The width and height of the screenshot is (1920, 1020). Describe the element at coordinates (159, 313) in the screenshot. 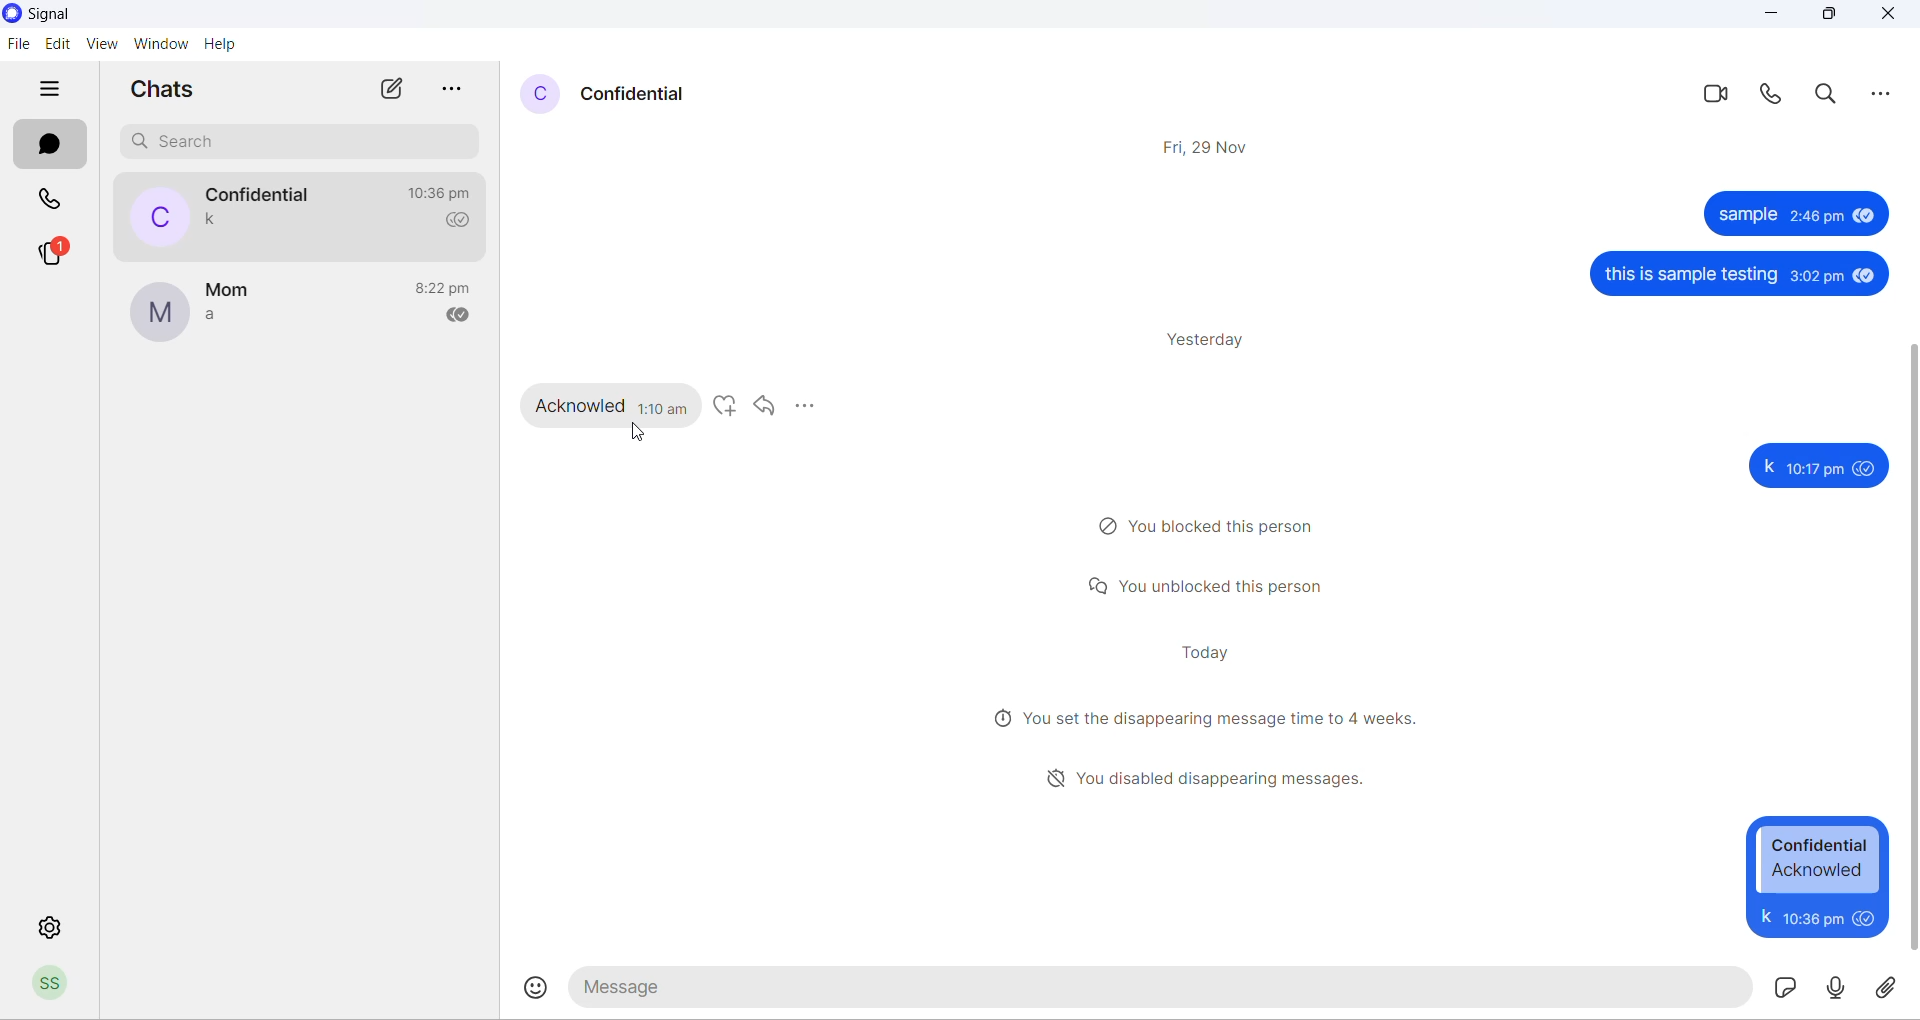

I see `profile picture` at that location.